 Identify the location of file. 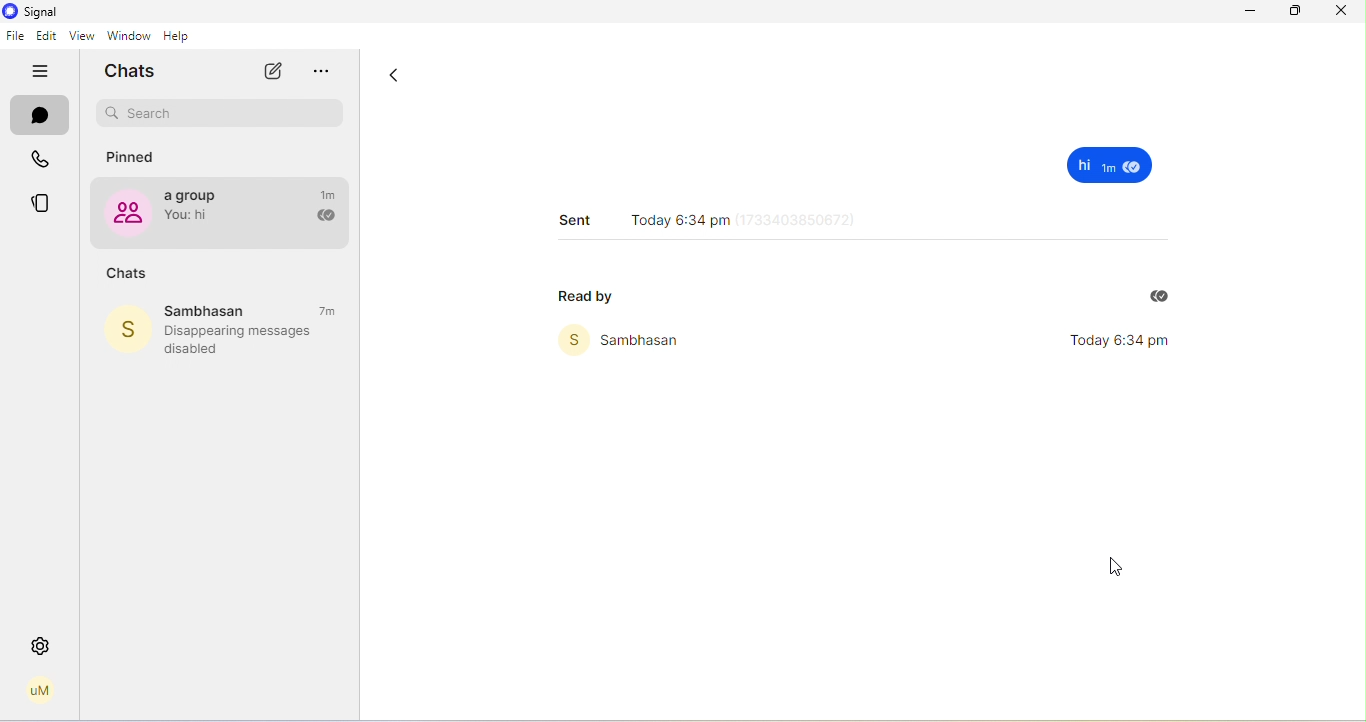
(15, 36).